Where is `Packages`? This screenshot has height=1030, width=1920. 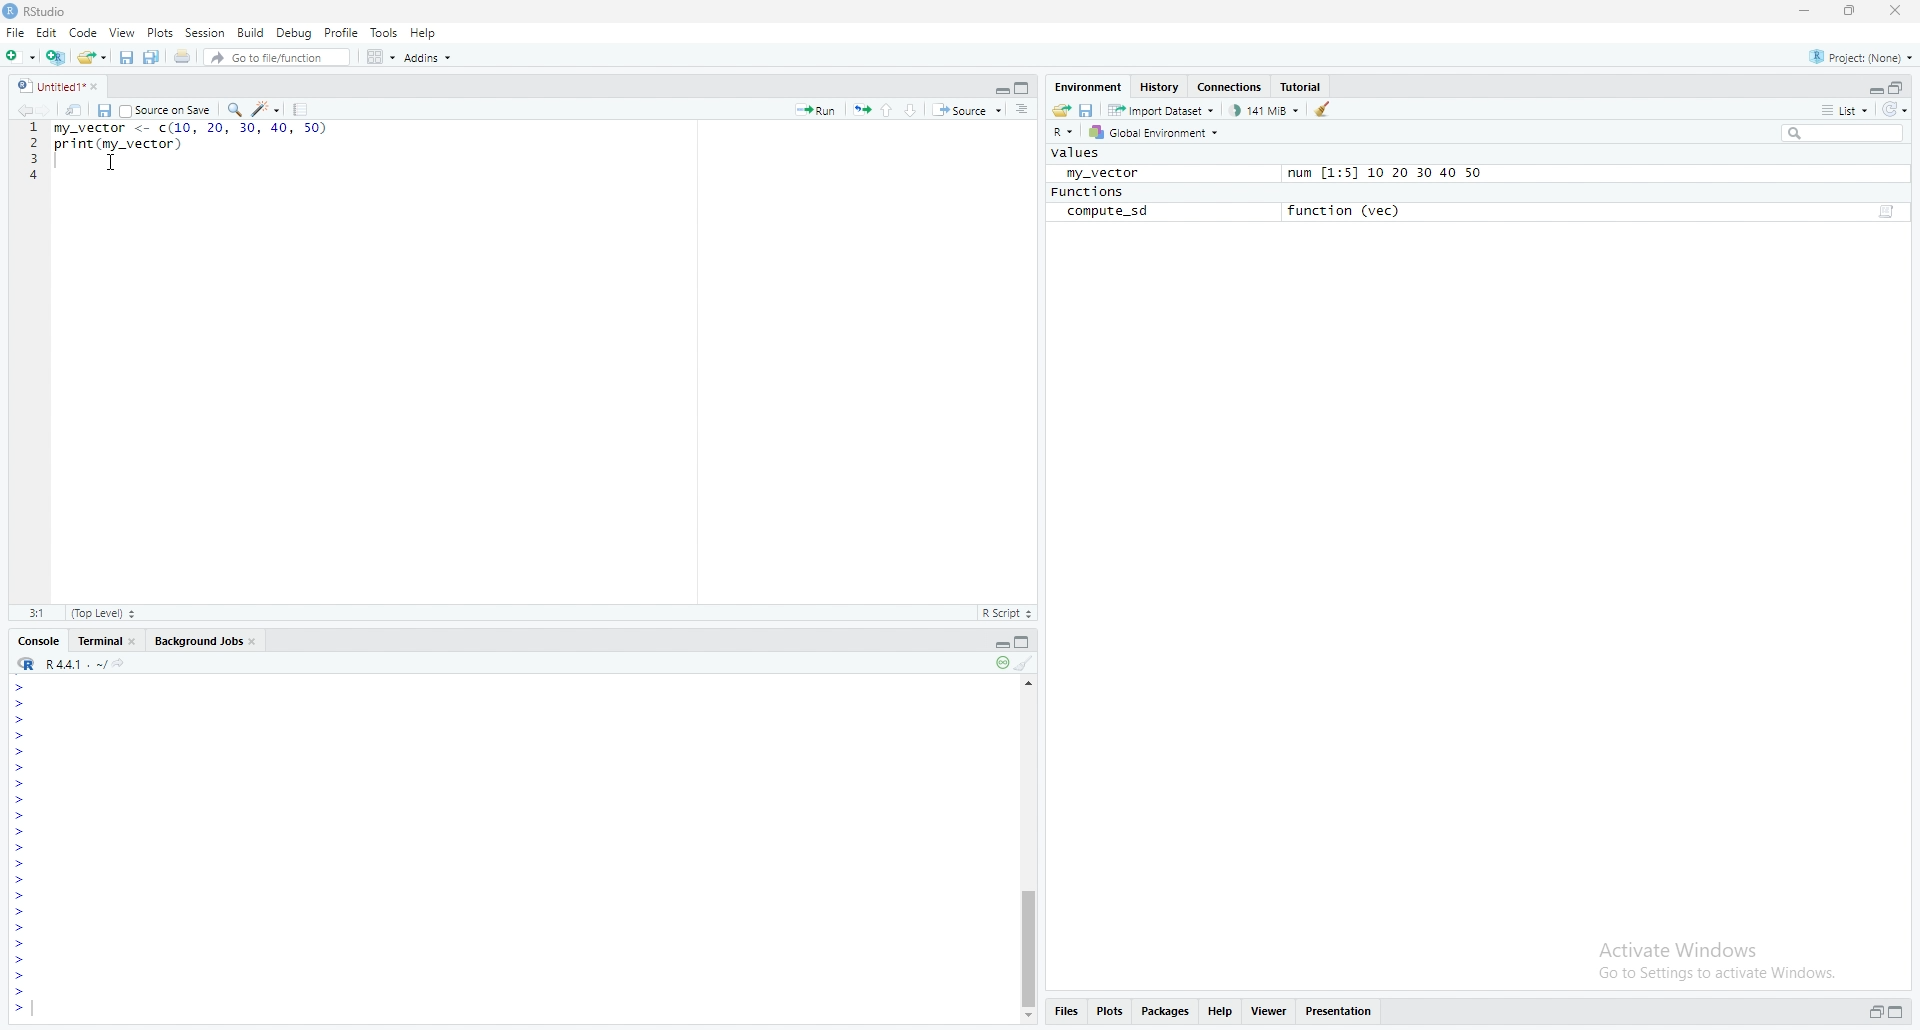
Packages is located at coordinates (1166, 1012).